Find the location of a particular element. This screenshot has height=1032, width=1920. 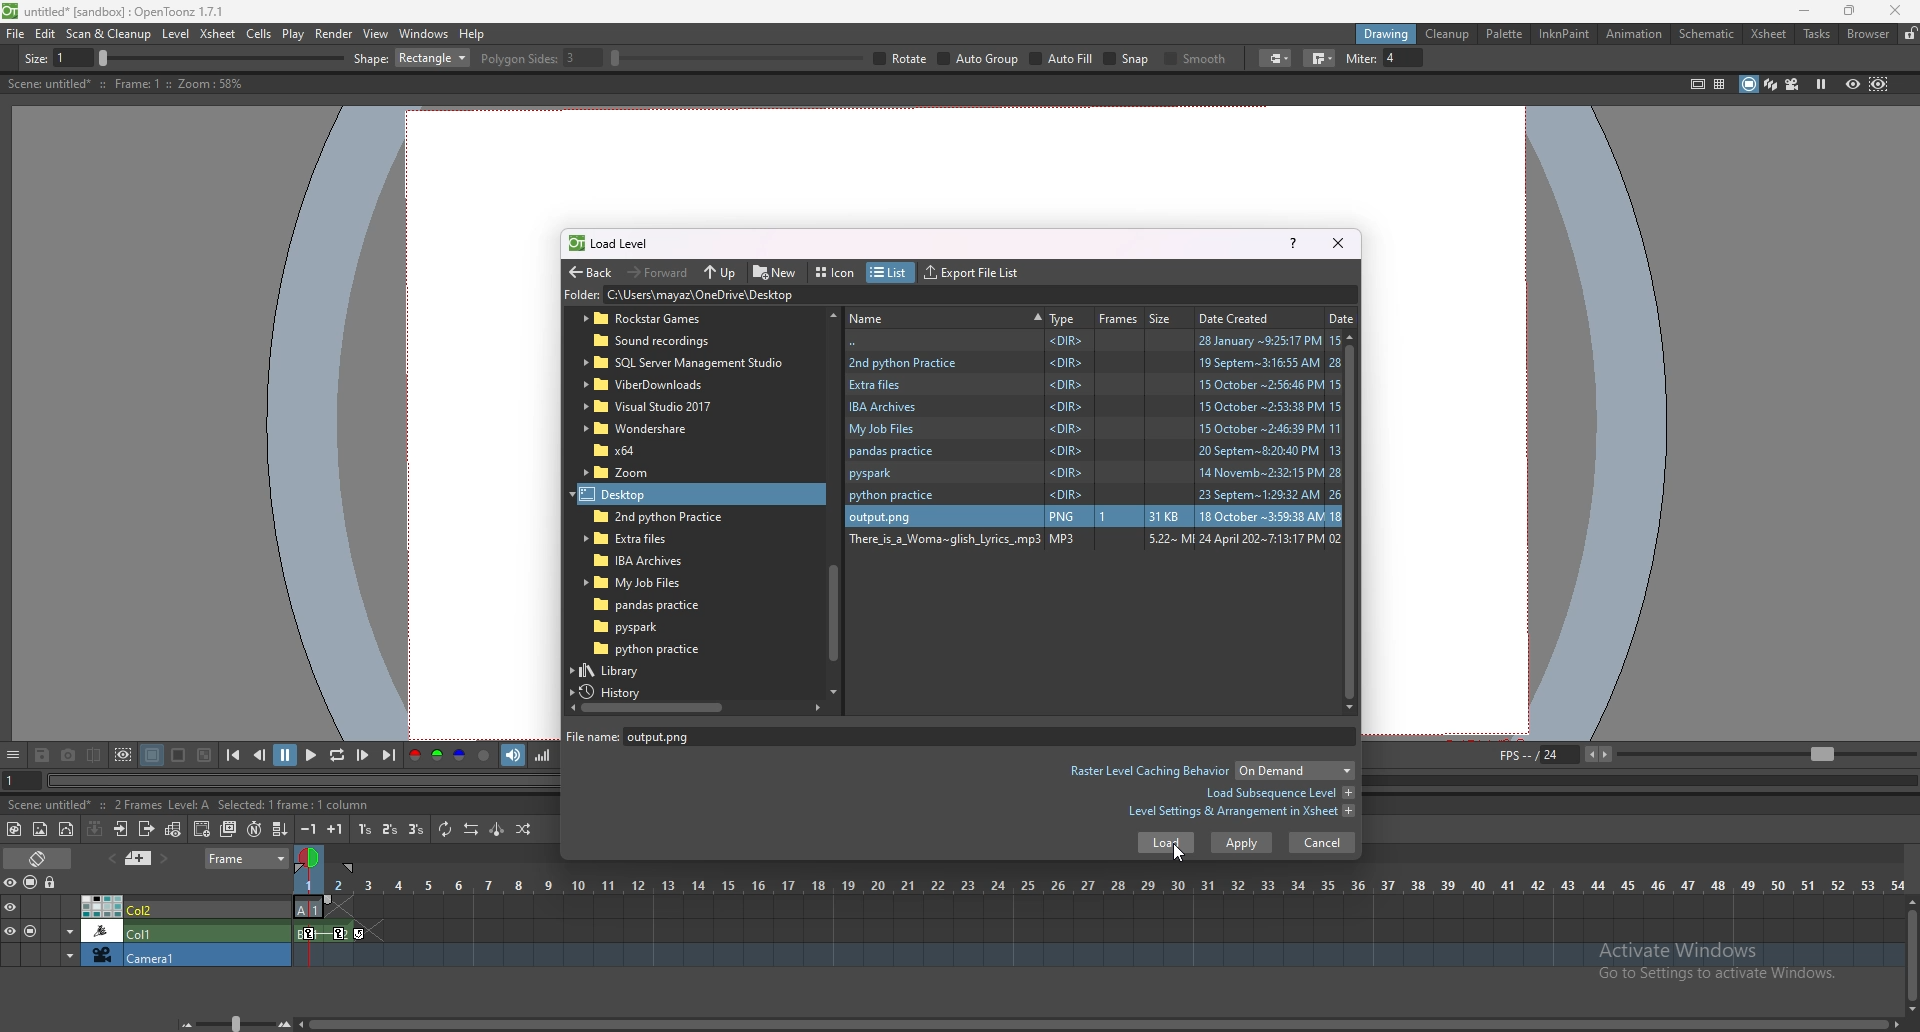

cleanup is located at coordinates (1447, 34).